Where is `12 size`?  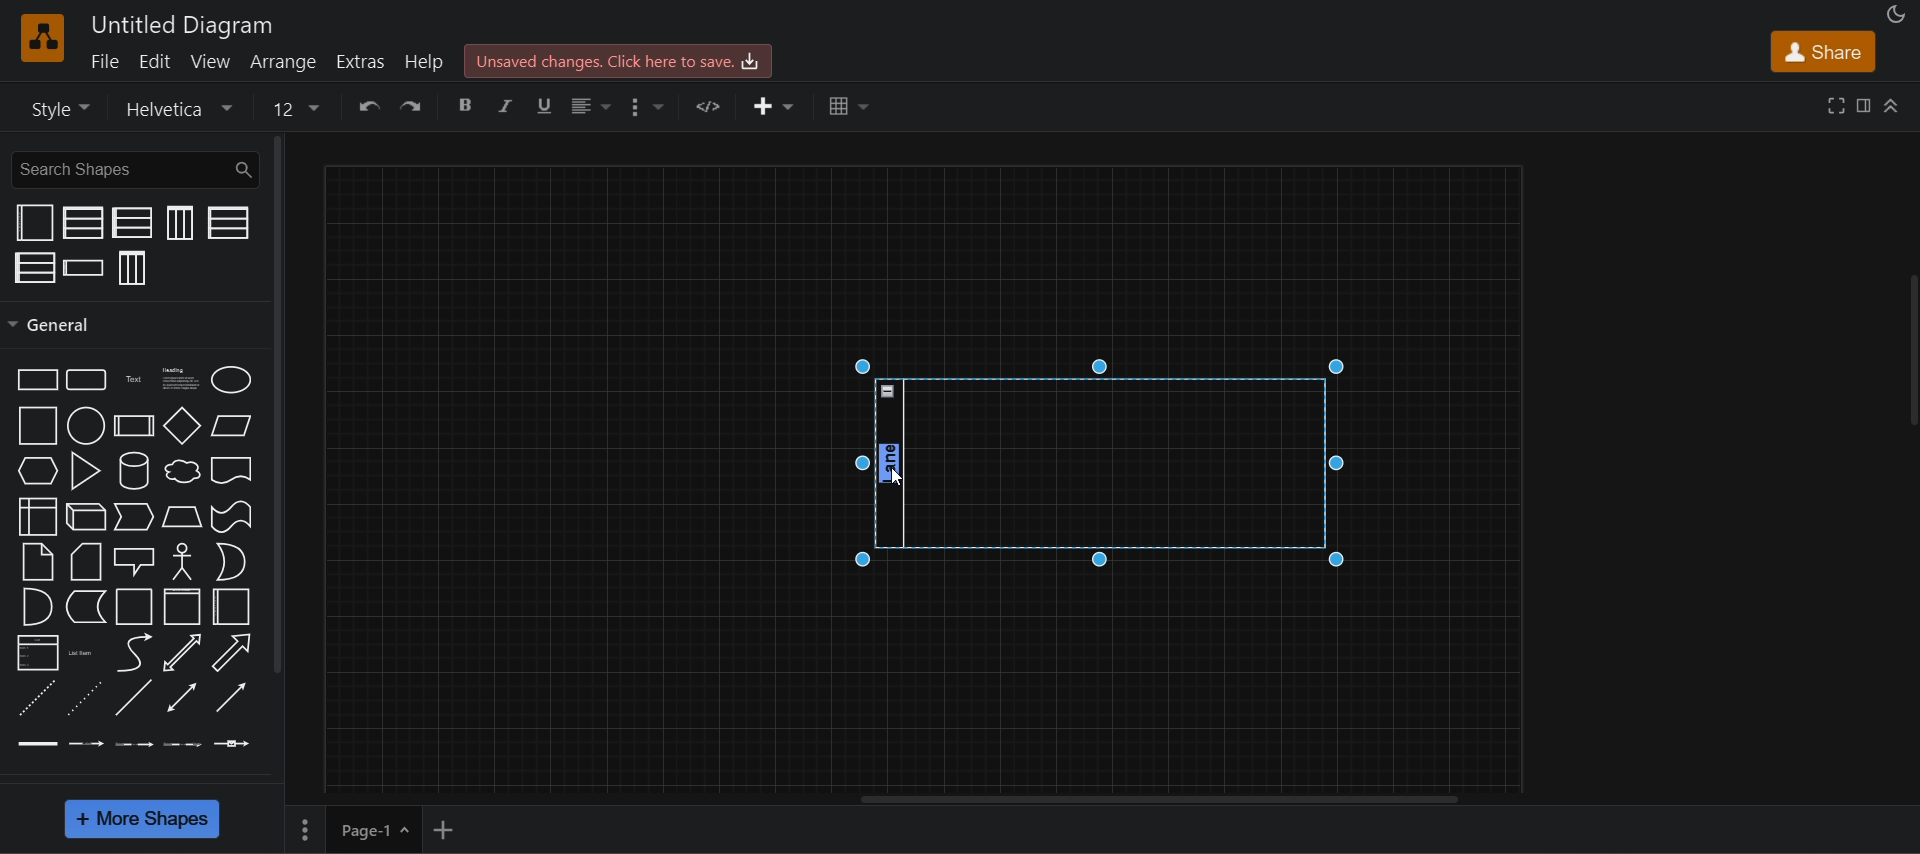 12 size is located at coordinates (291, 107).